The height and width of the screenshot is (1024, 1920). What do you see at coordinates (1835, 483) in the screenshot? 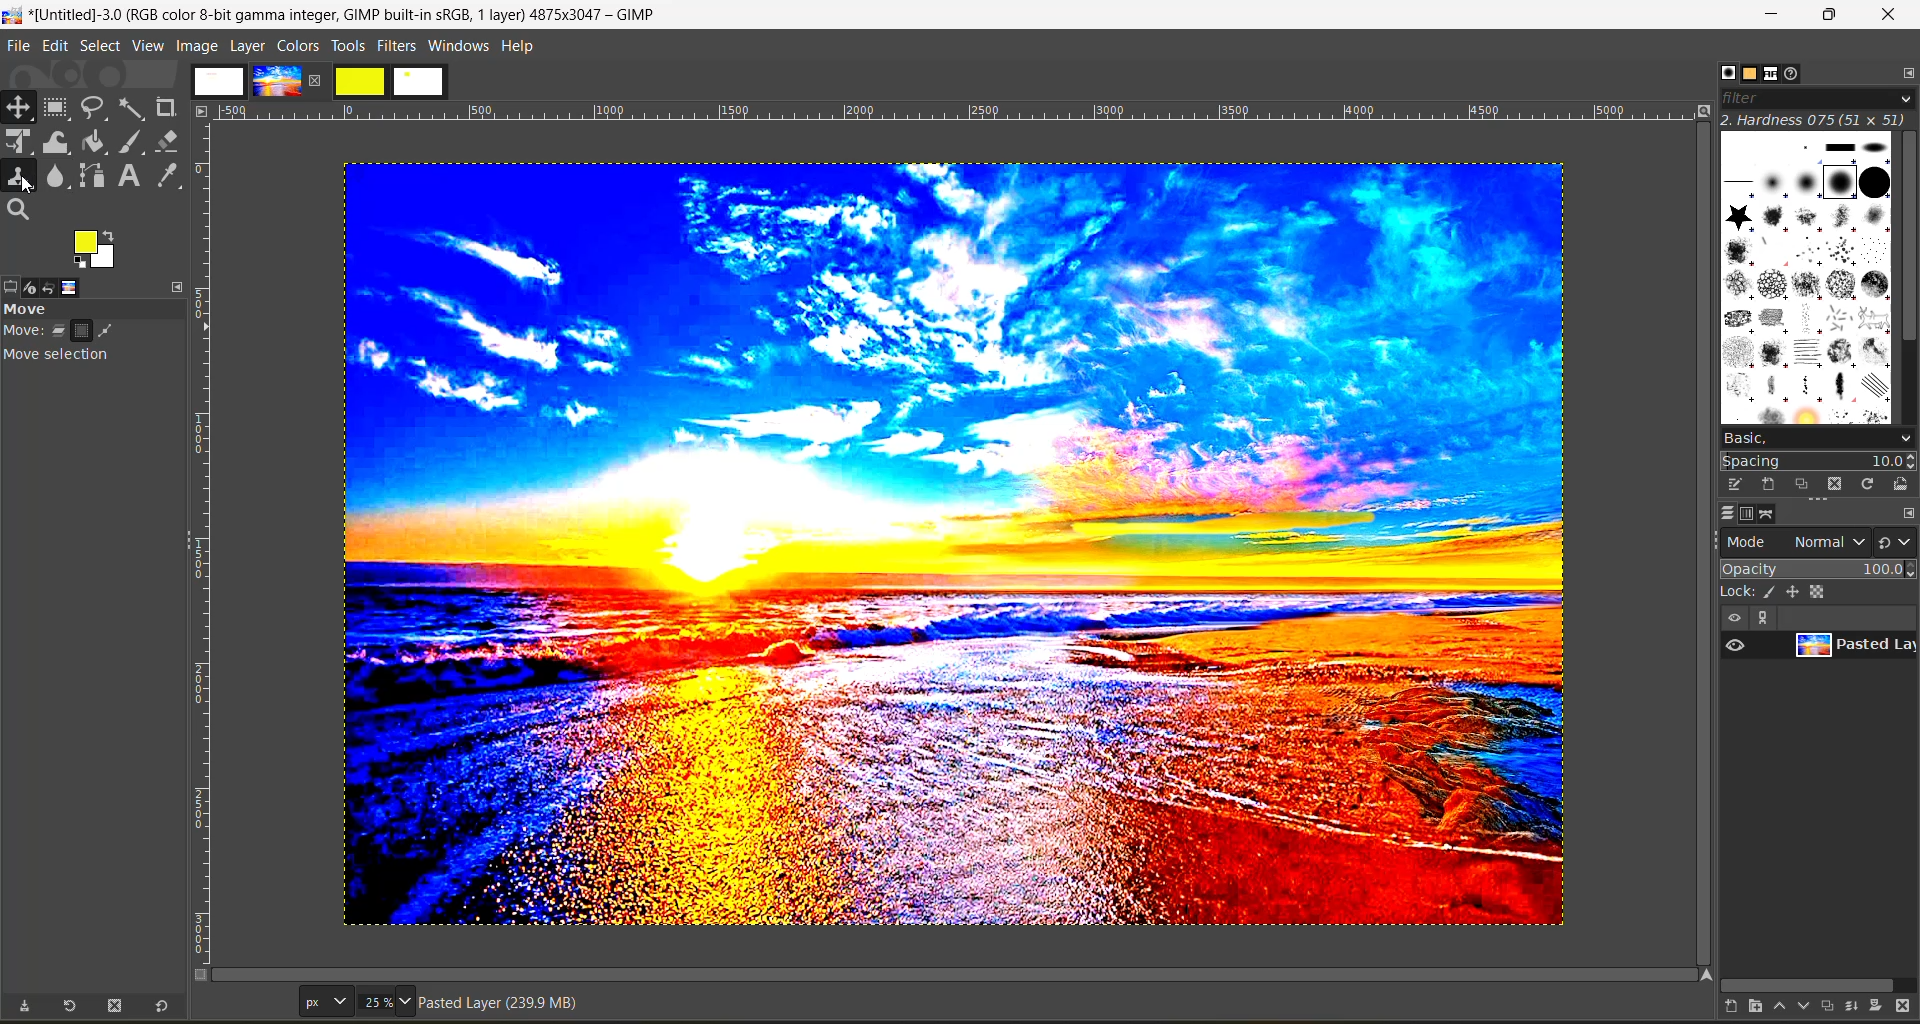
I see `delete this brush` at bounding box center [1835, 483].